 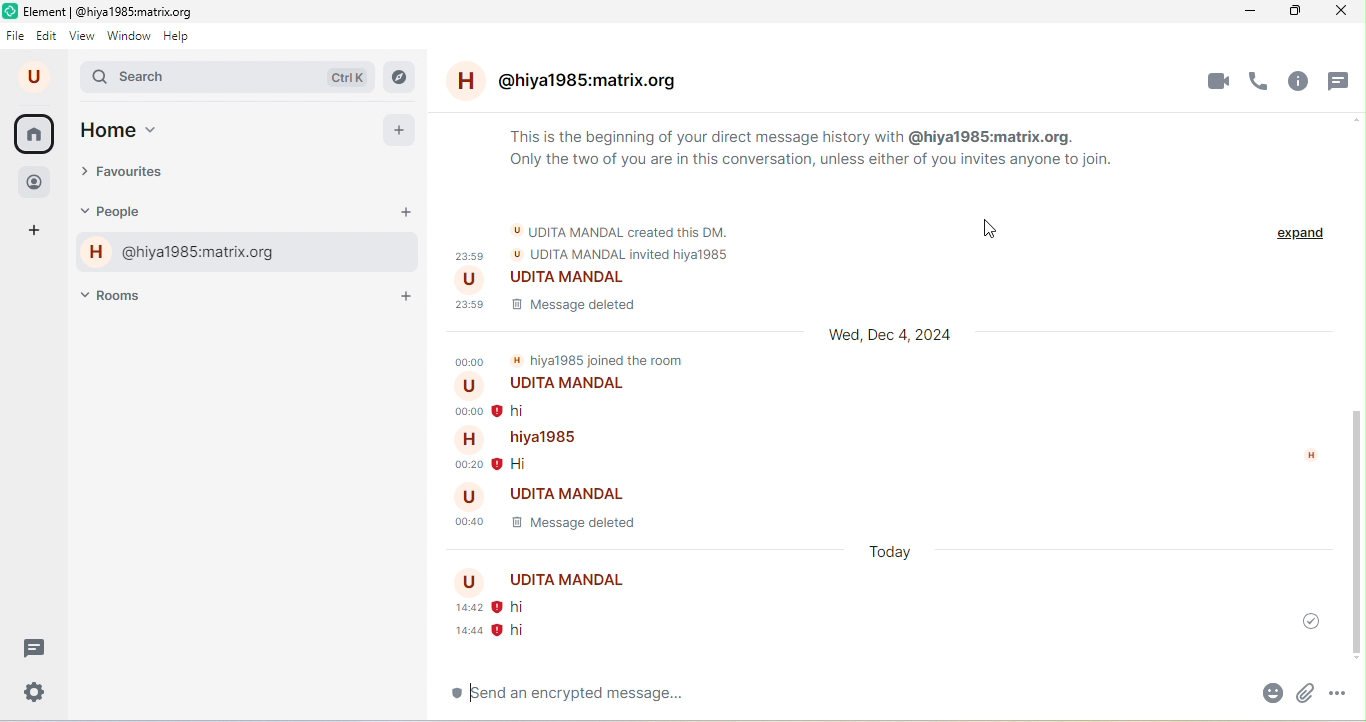 What do you see at coordinates (465, 523) in the screenshot?
I see `00.40` at bounding box center [465, 523].